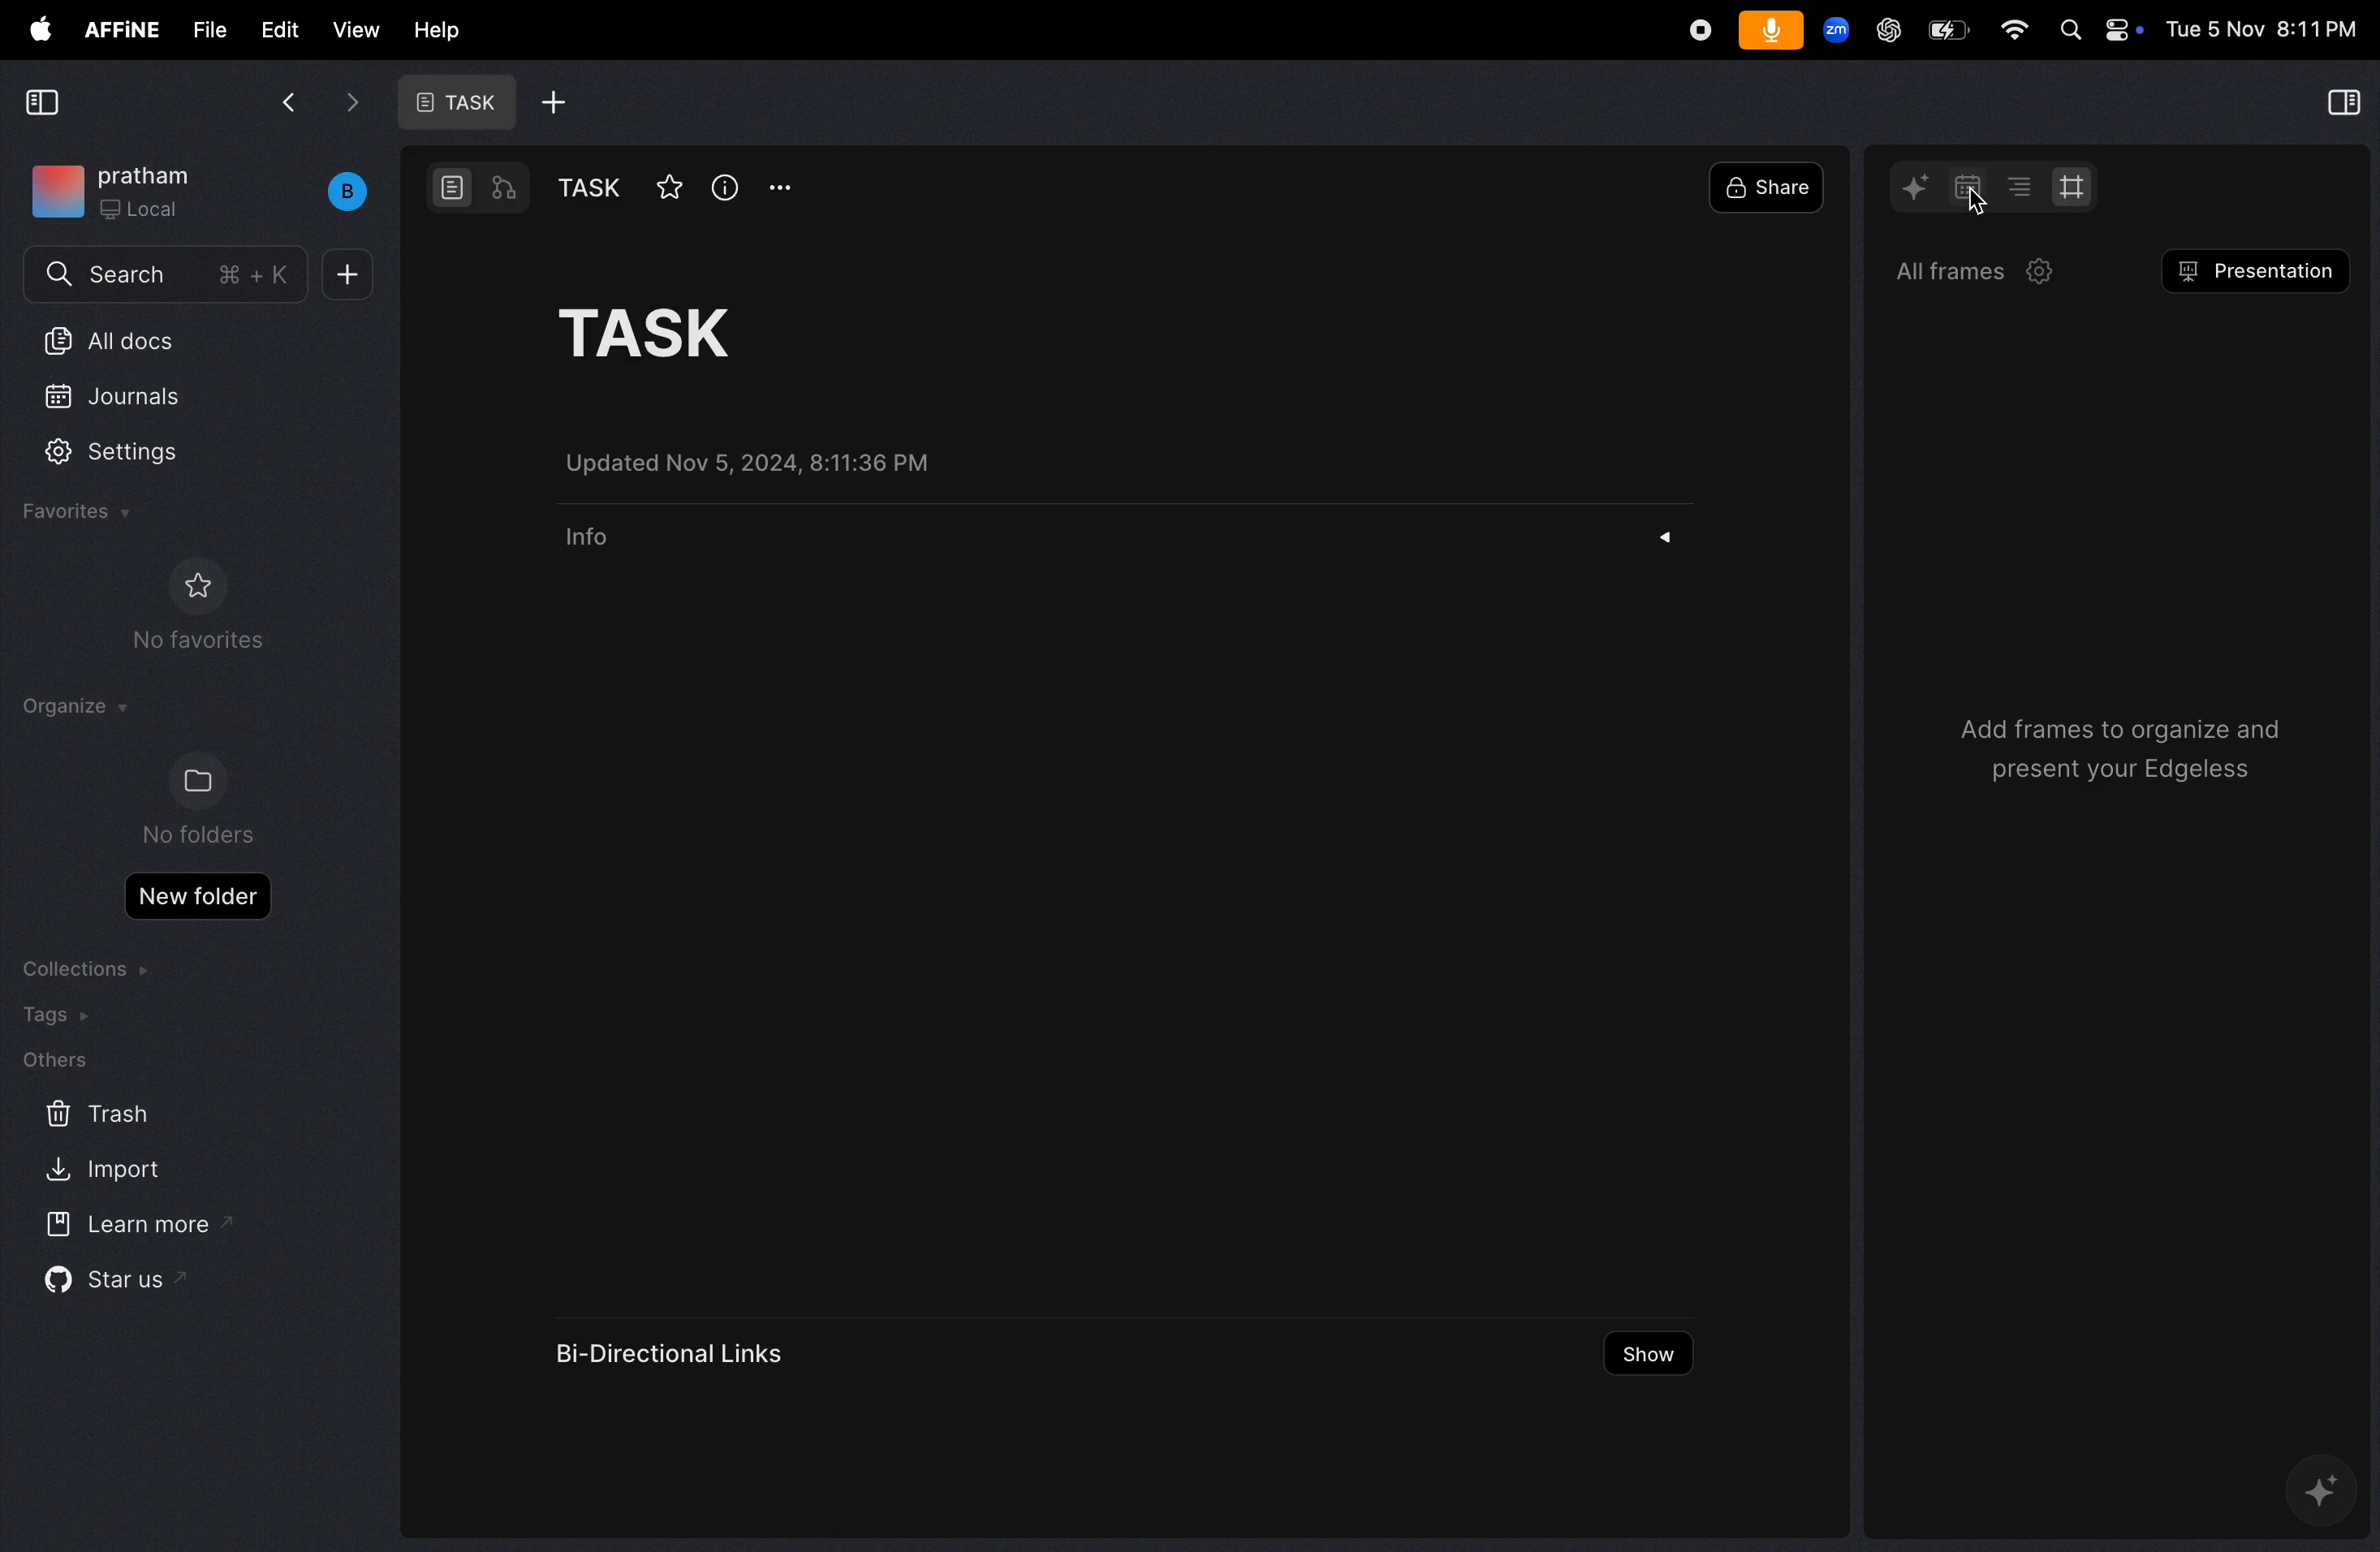 Image resolution: width=2380 pixels, height=1552 pixels. Describe the element at coordinates (201, 28) in the screenshot. I see `file` at that location.